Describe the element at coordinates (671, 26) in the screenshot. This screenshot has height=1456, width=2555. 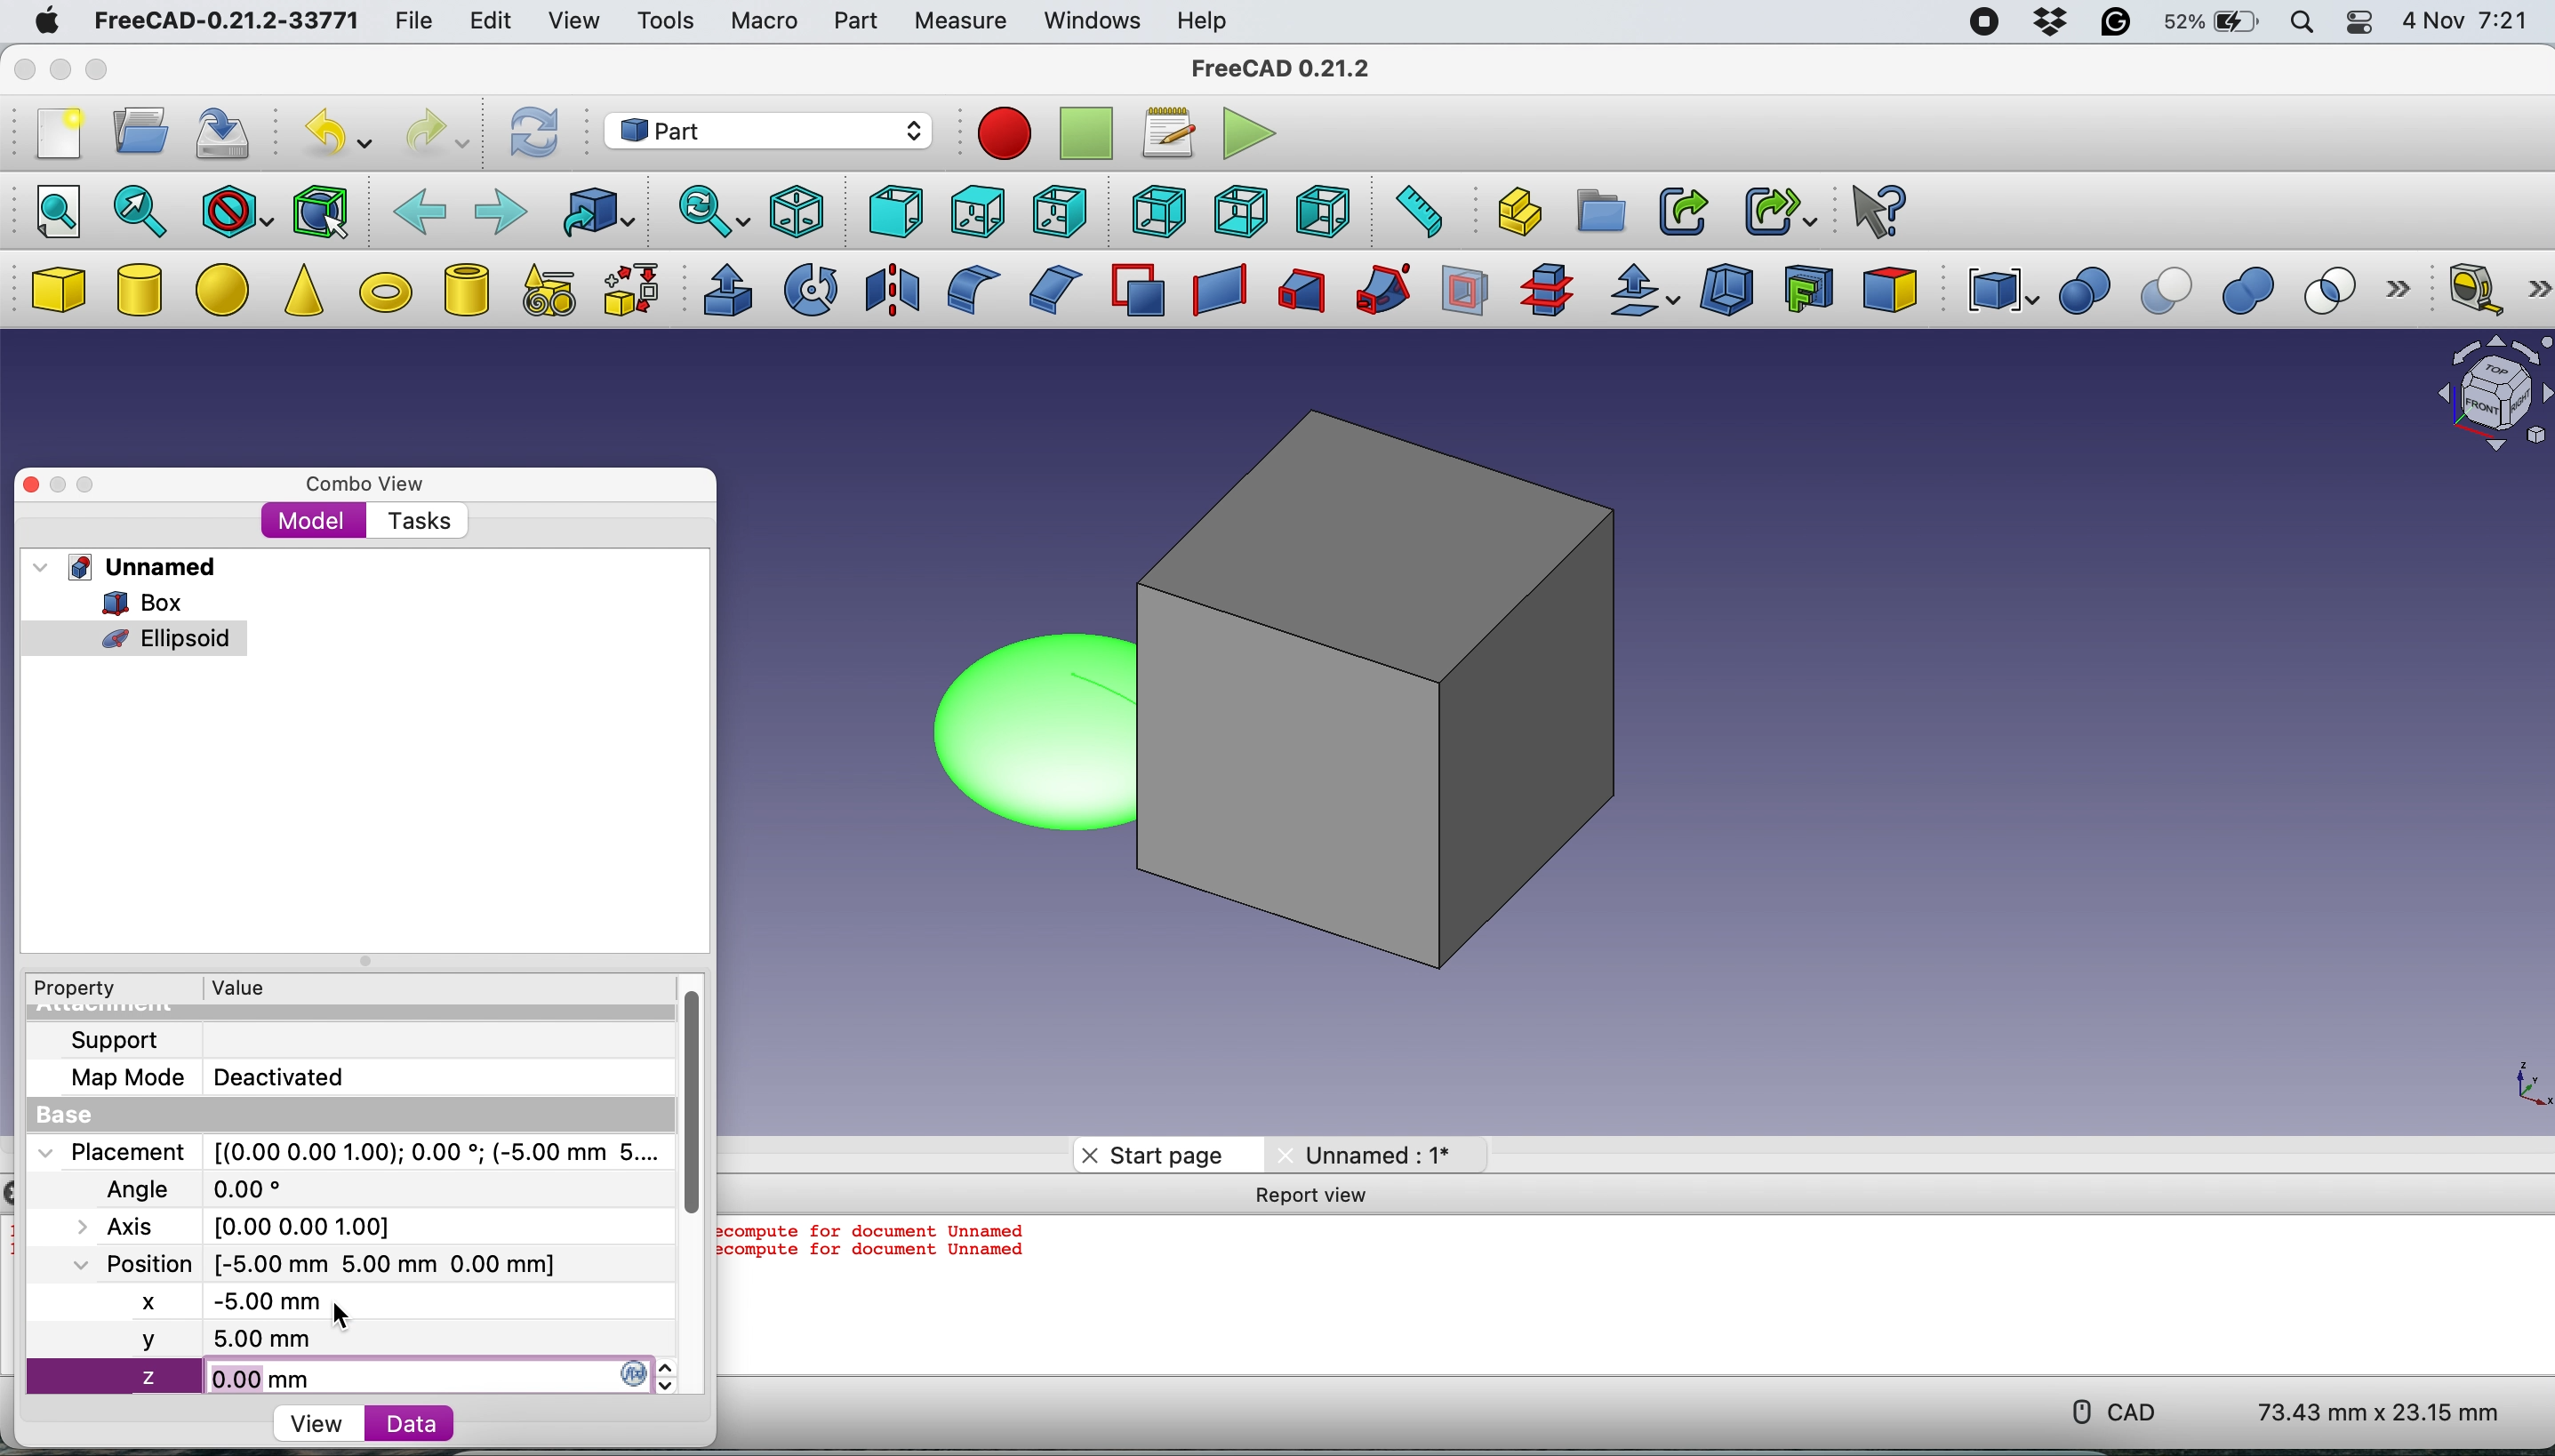
I see `tools` at that location.